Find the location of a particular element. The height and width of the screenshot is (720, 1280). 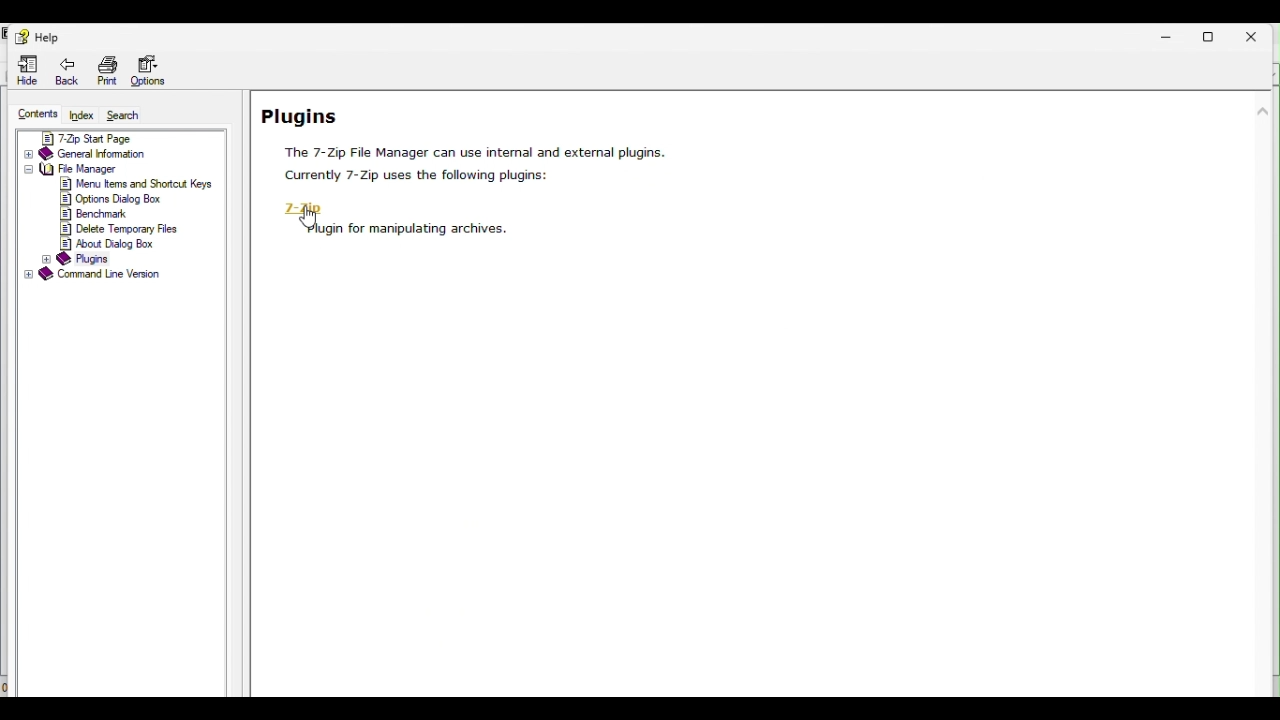

File Manager is located at coordinates (116, 170).